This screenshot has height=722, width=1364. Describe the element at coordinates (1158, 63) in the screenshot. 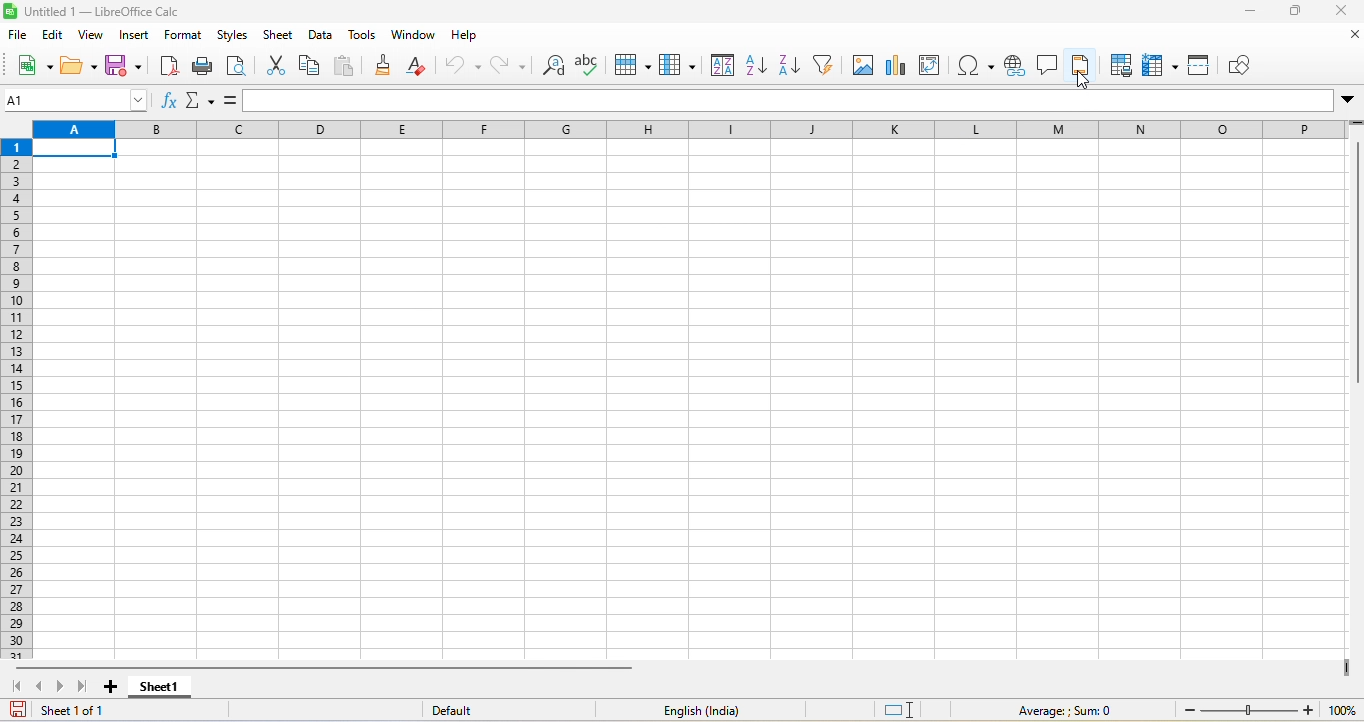

I see `freeze row and column` at that location.